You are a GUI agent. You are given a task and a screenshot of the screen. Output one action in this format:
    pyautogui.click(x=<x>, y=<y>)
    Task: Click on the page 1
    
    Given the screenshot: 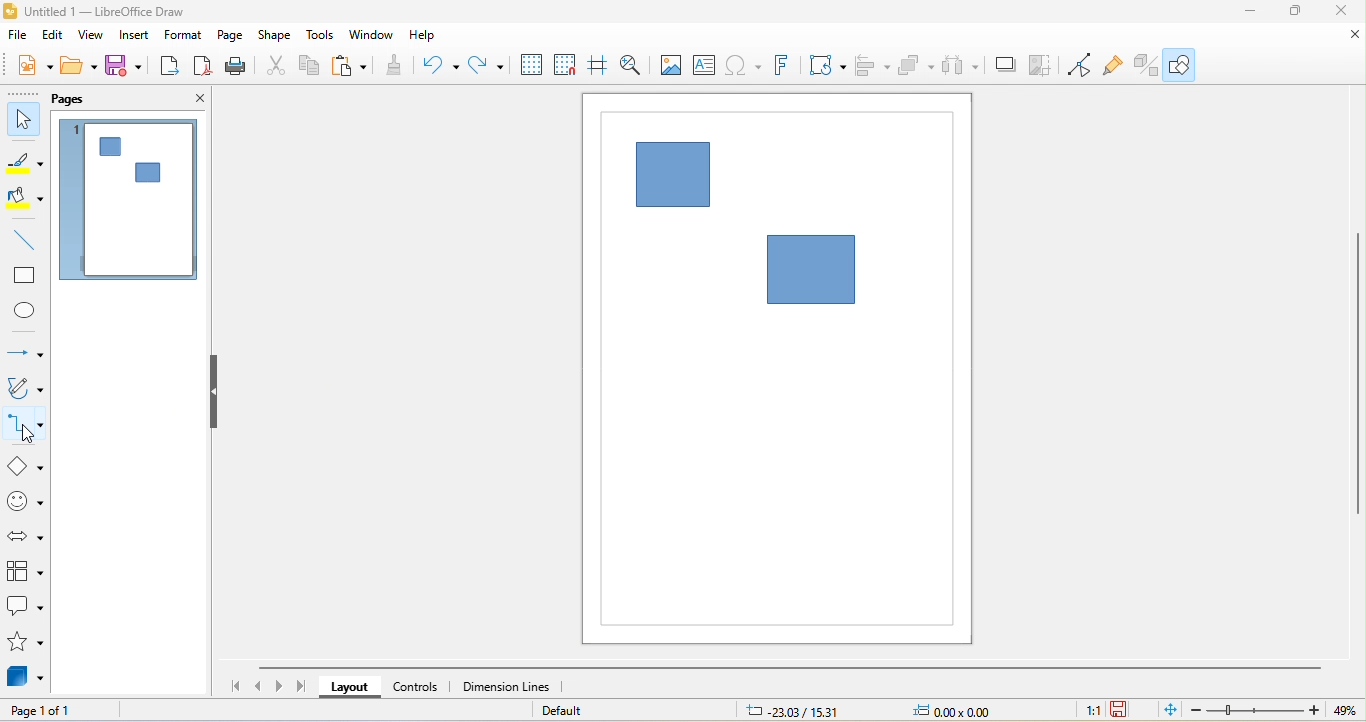 What is the action you would take?
    pyautogui.click(x=129, y=202)
    